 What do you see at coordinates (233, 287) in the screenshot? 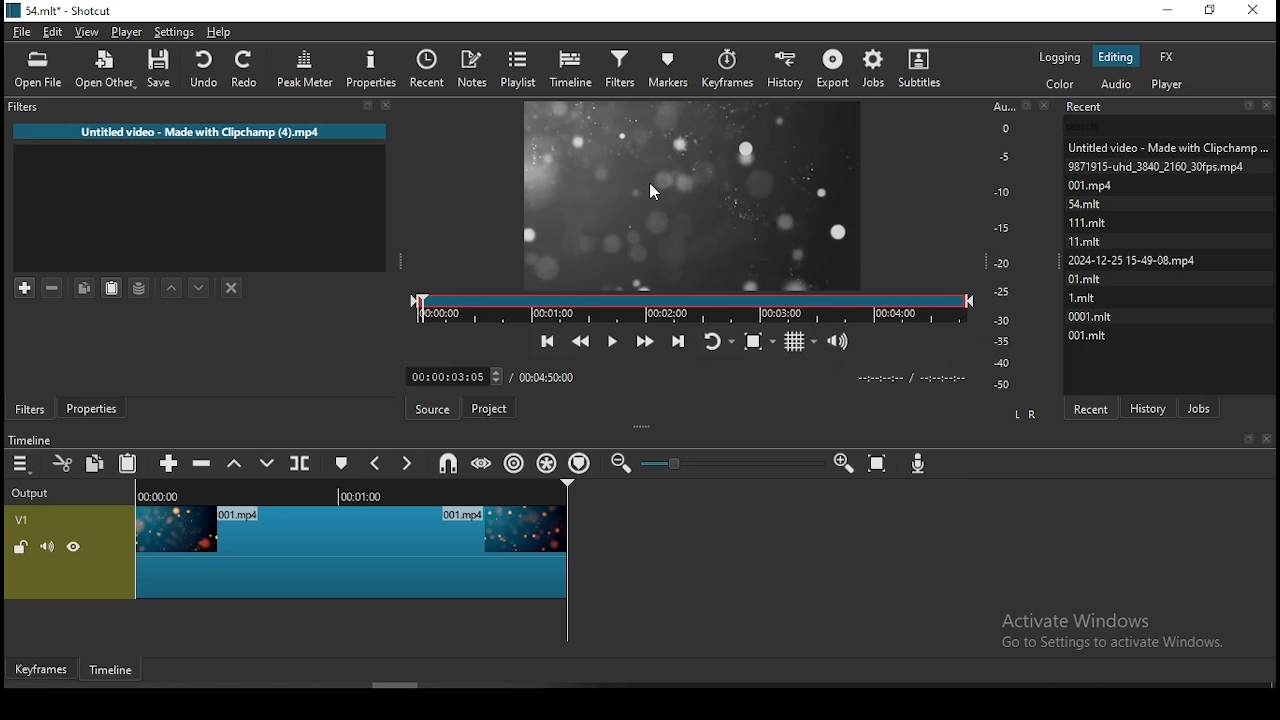
I see `deselect filter` at bounding box center [233, 287].